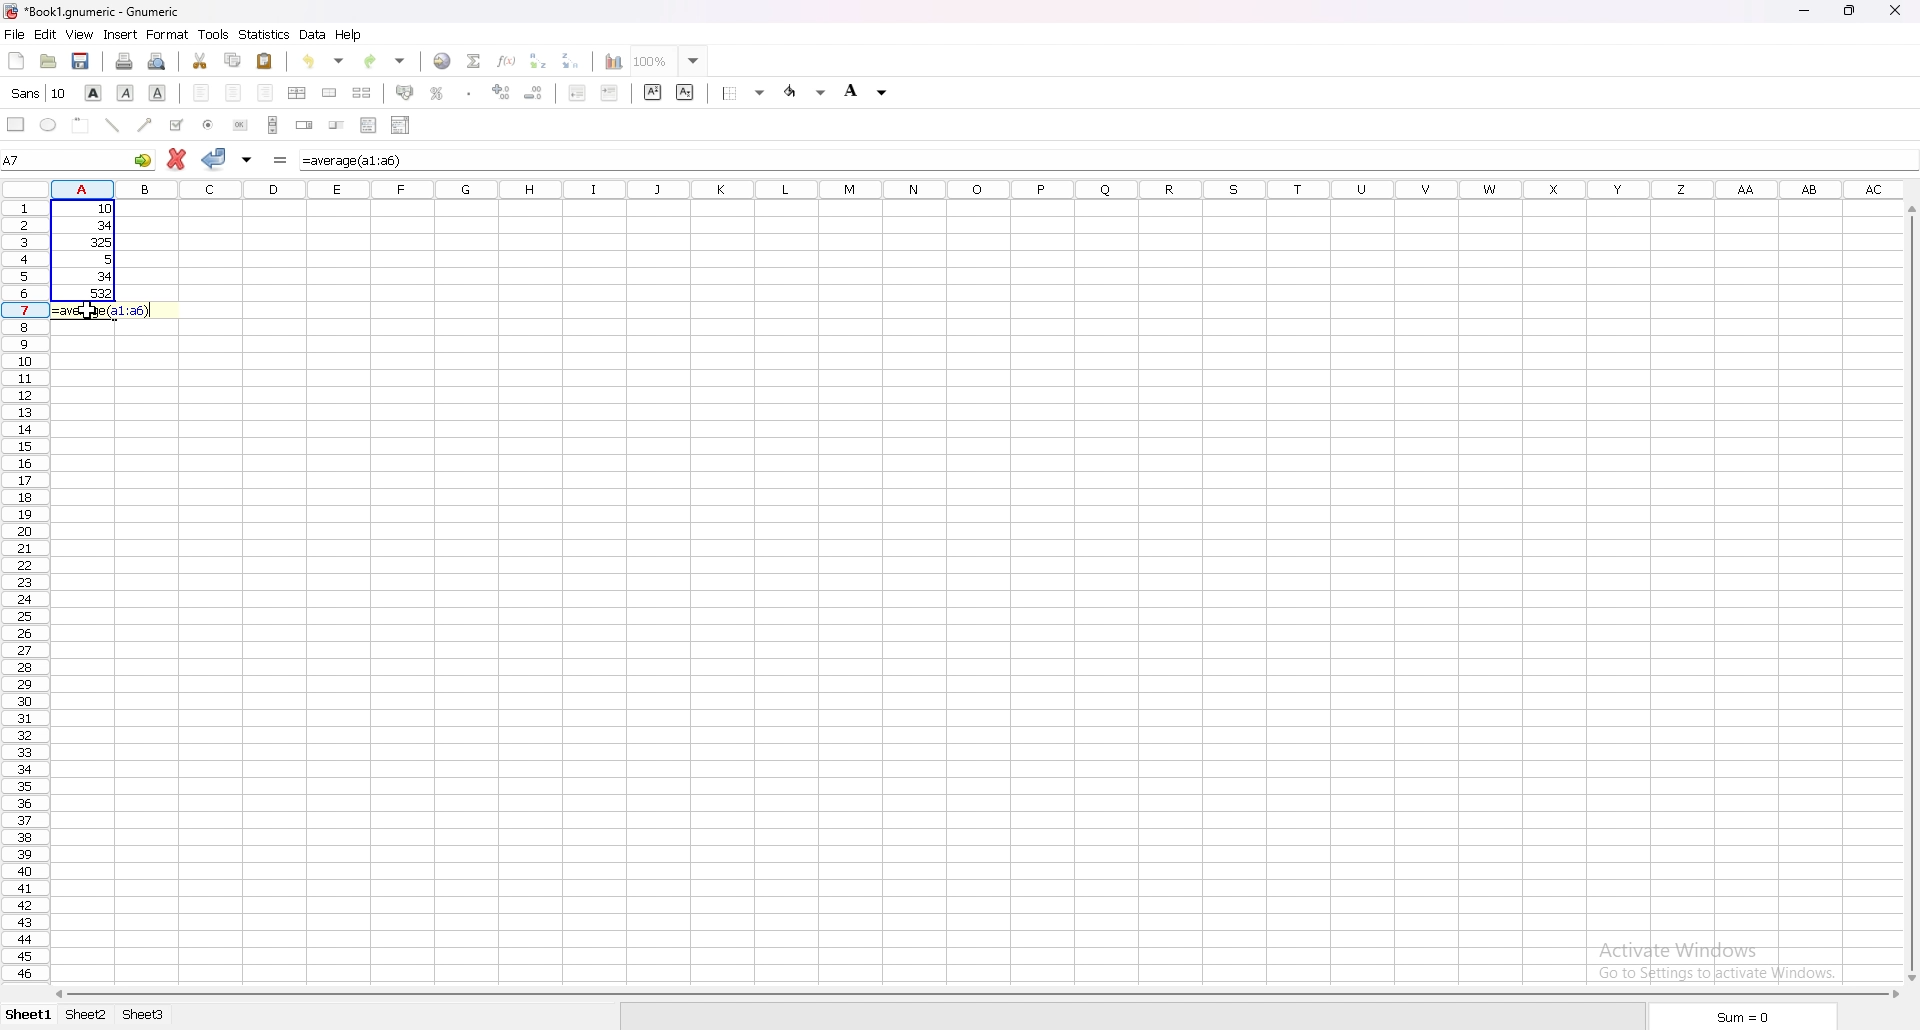 The image size is (1920, 1030). What do you see at coordinates (684, 92) in the screenshot?
I see `subscript` at bounding box center [684, 92].